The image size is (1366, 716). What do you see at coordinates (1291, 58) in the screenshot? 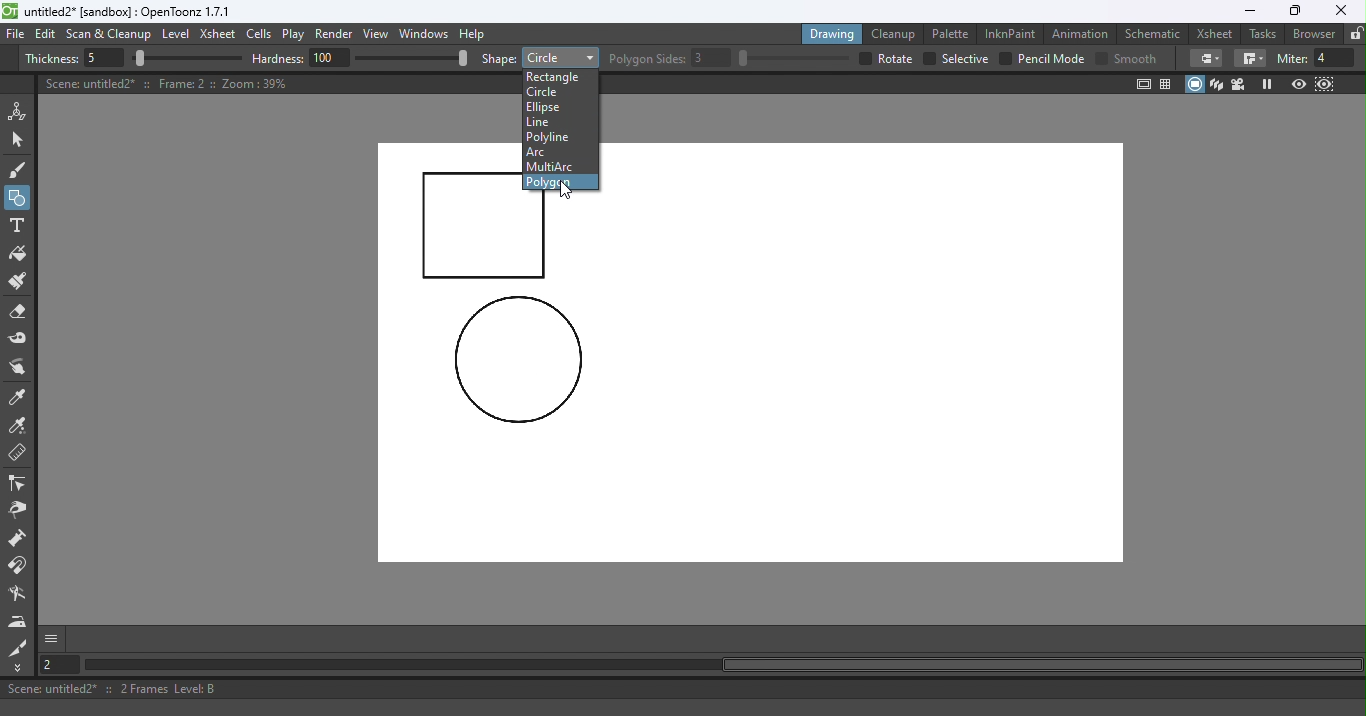
I see `miter` at bounding box center [1291, 58].